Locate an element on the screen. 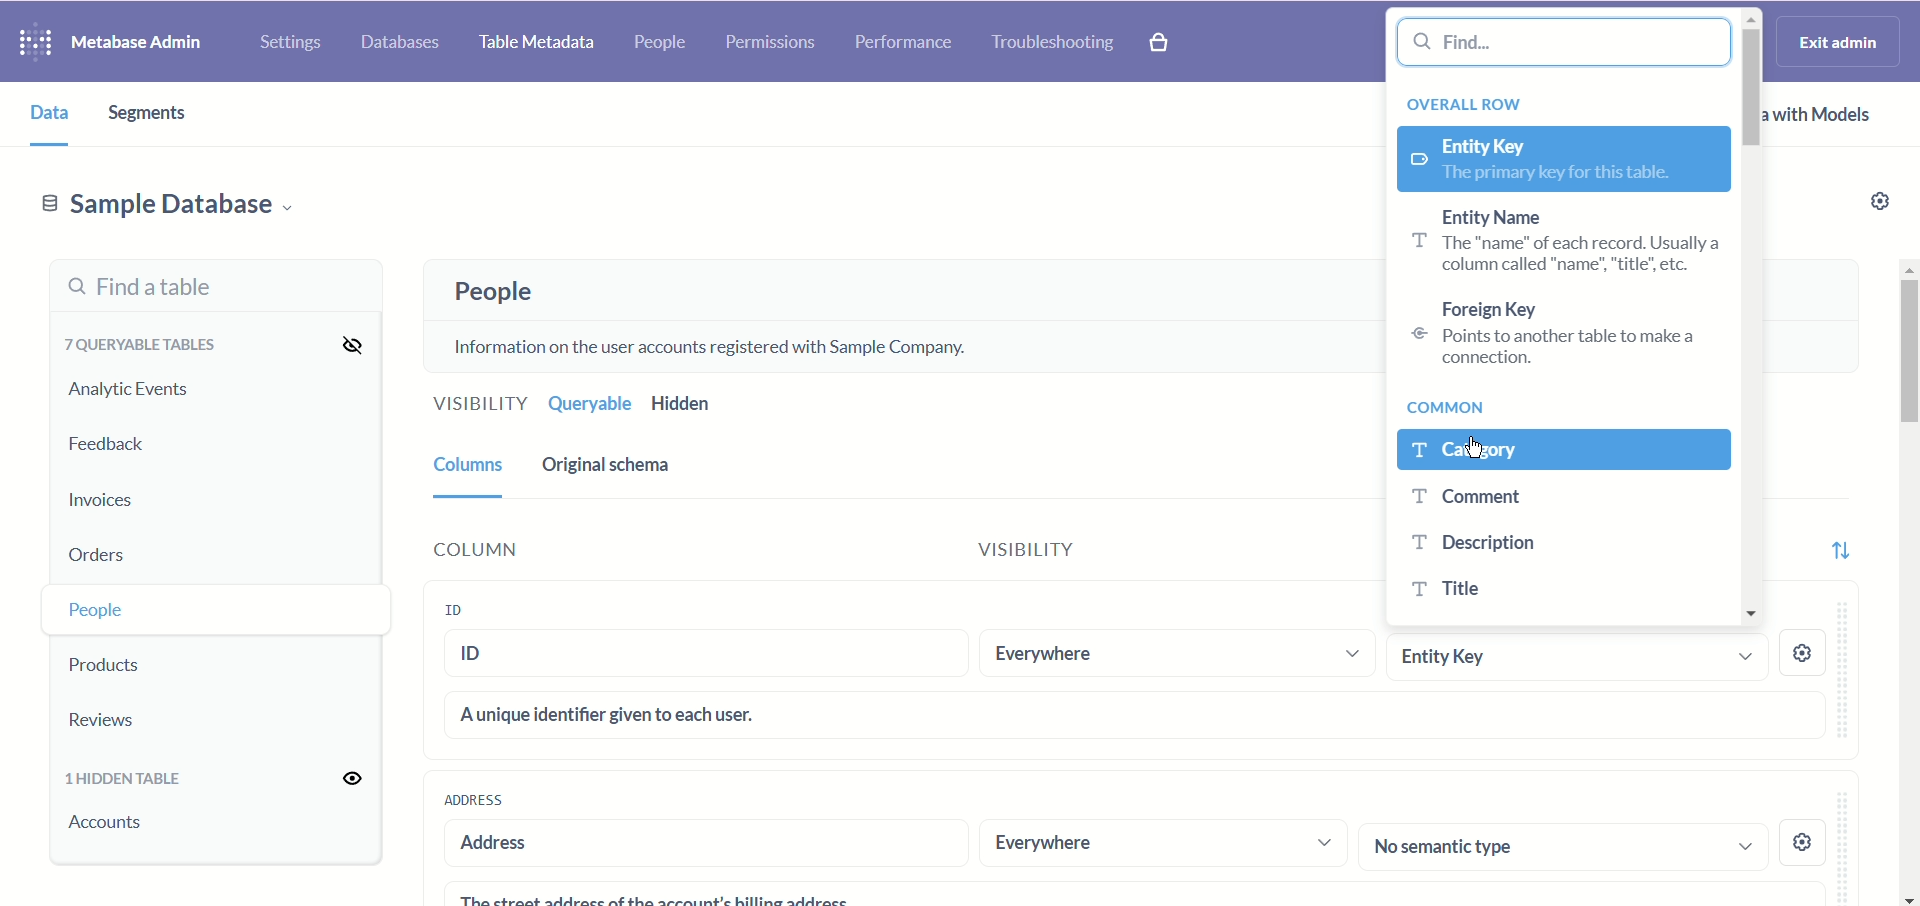 The image size is (1920, 906). column is located at coordinates (543, 549).